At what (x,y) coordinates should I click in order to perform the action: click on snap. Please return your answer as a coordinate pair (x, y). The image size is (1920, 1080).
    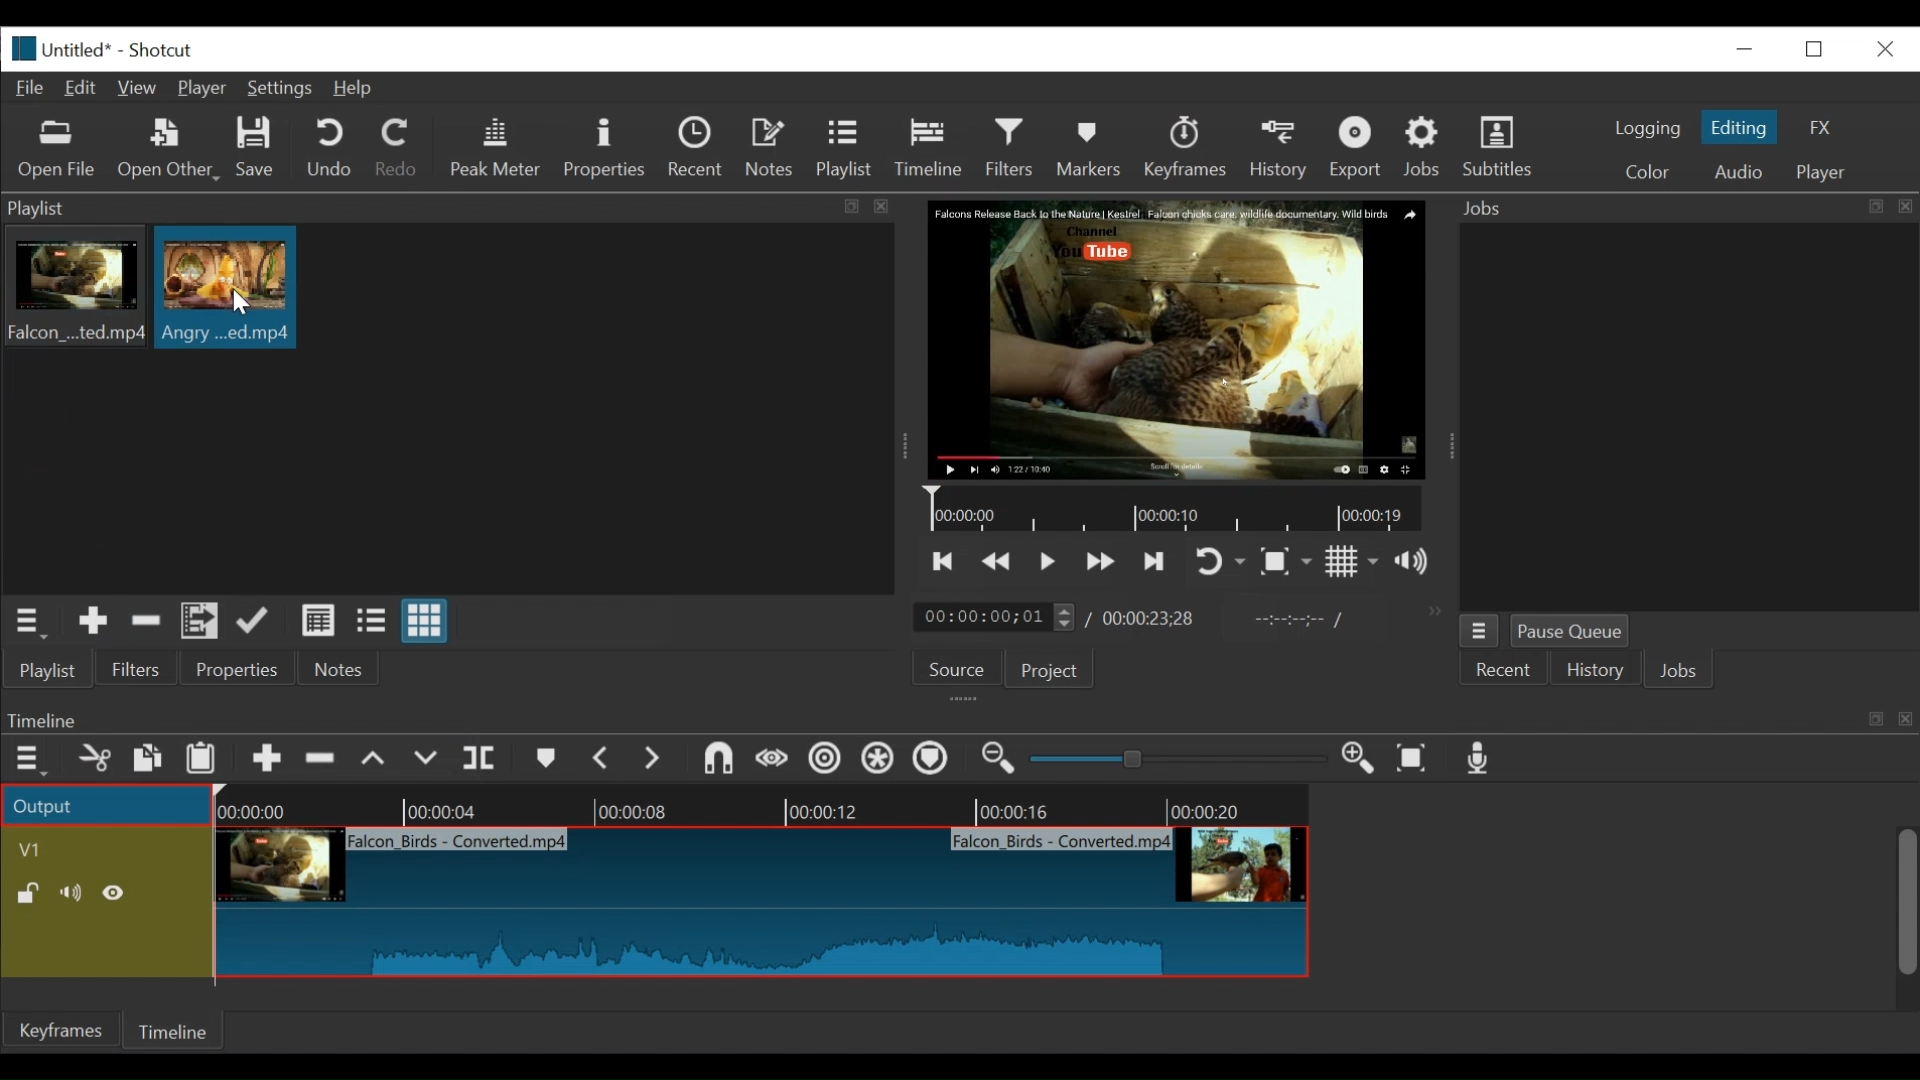
    Looking at the image, I should click on (721, 761).